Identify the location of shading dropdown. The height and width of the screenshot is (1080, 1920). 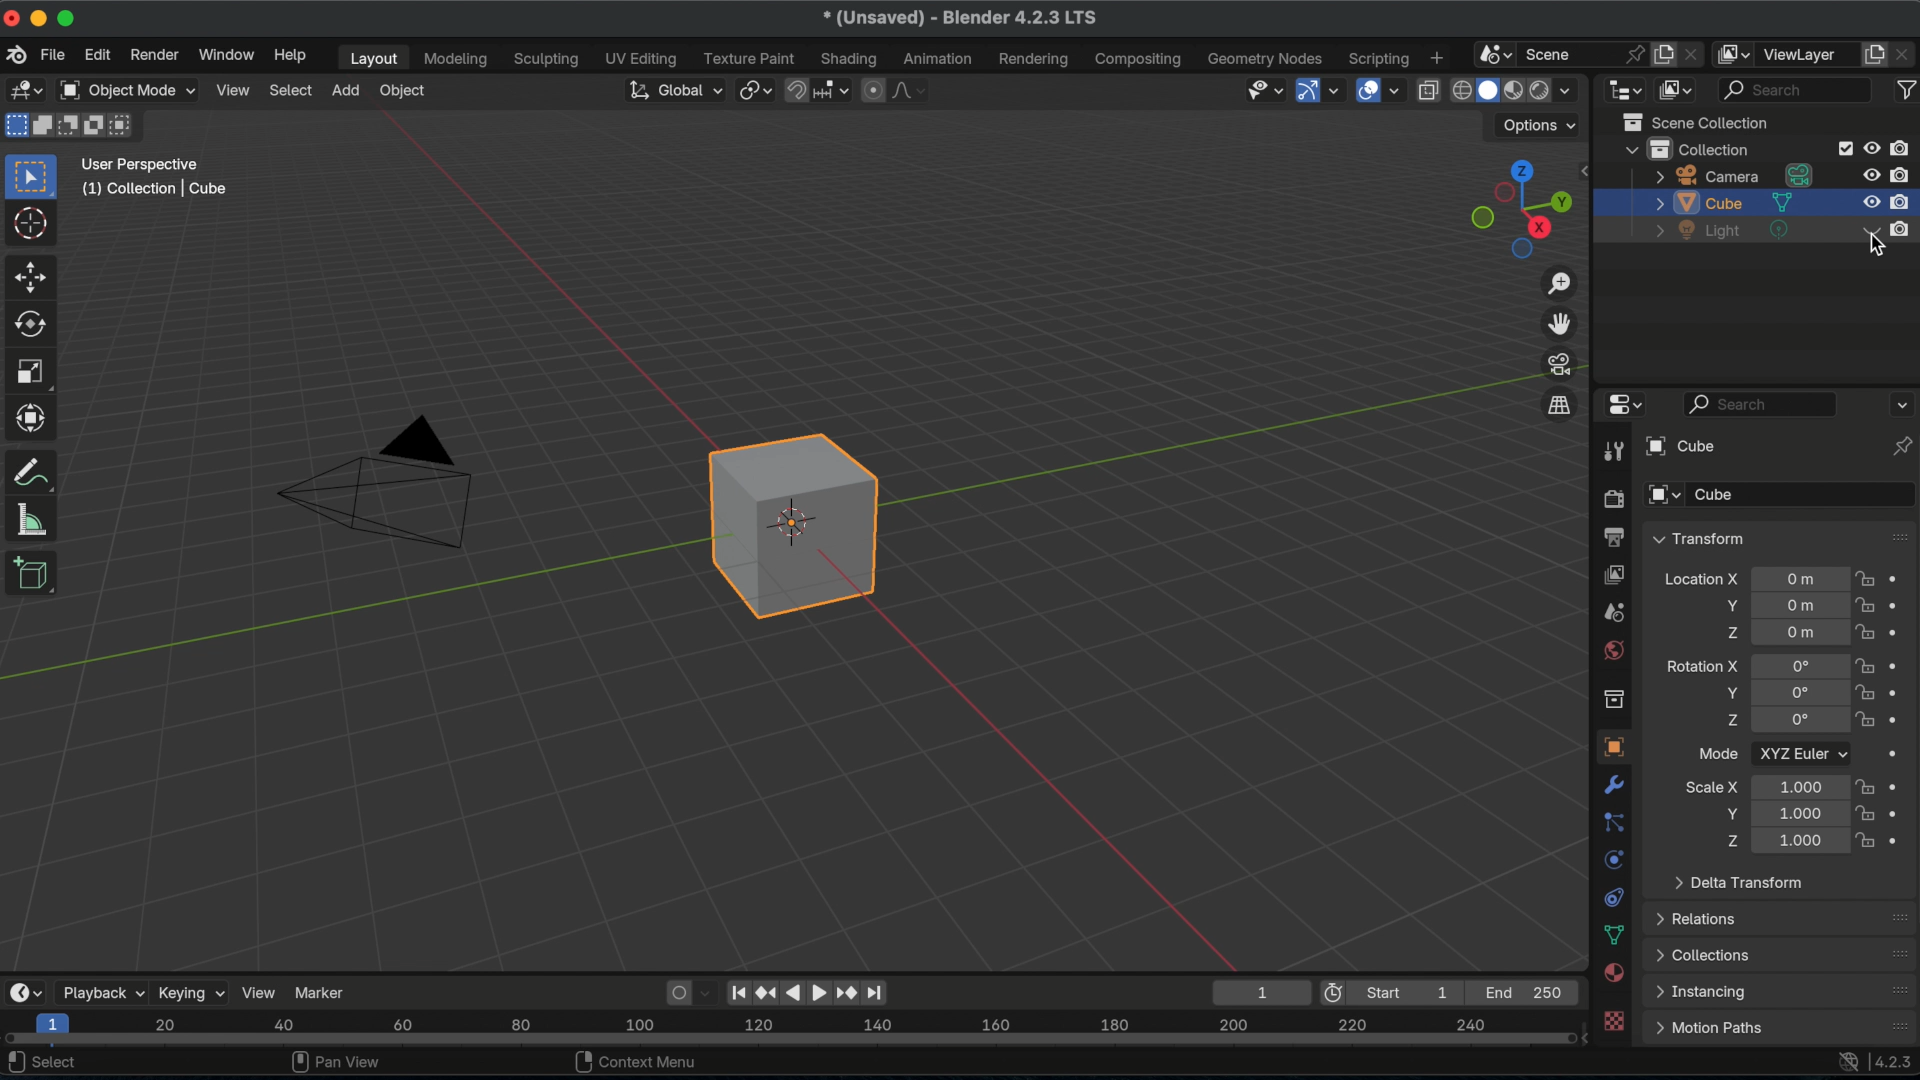
(1557, 89).